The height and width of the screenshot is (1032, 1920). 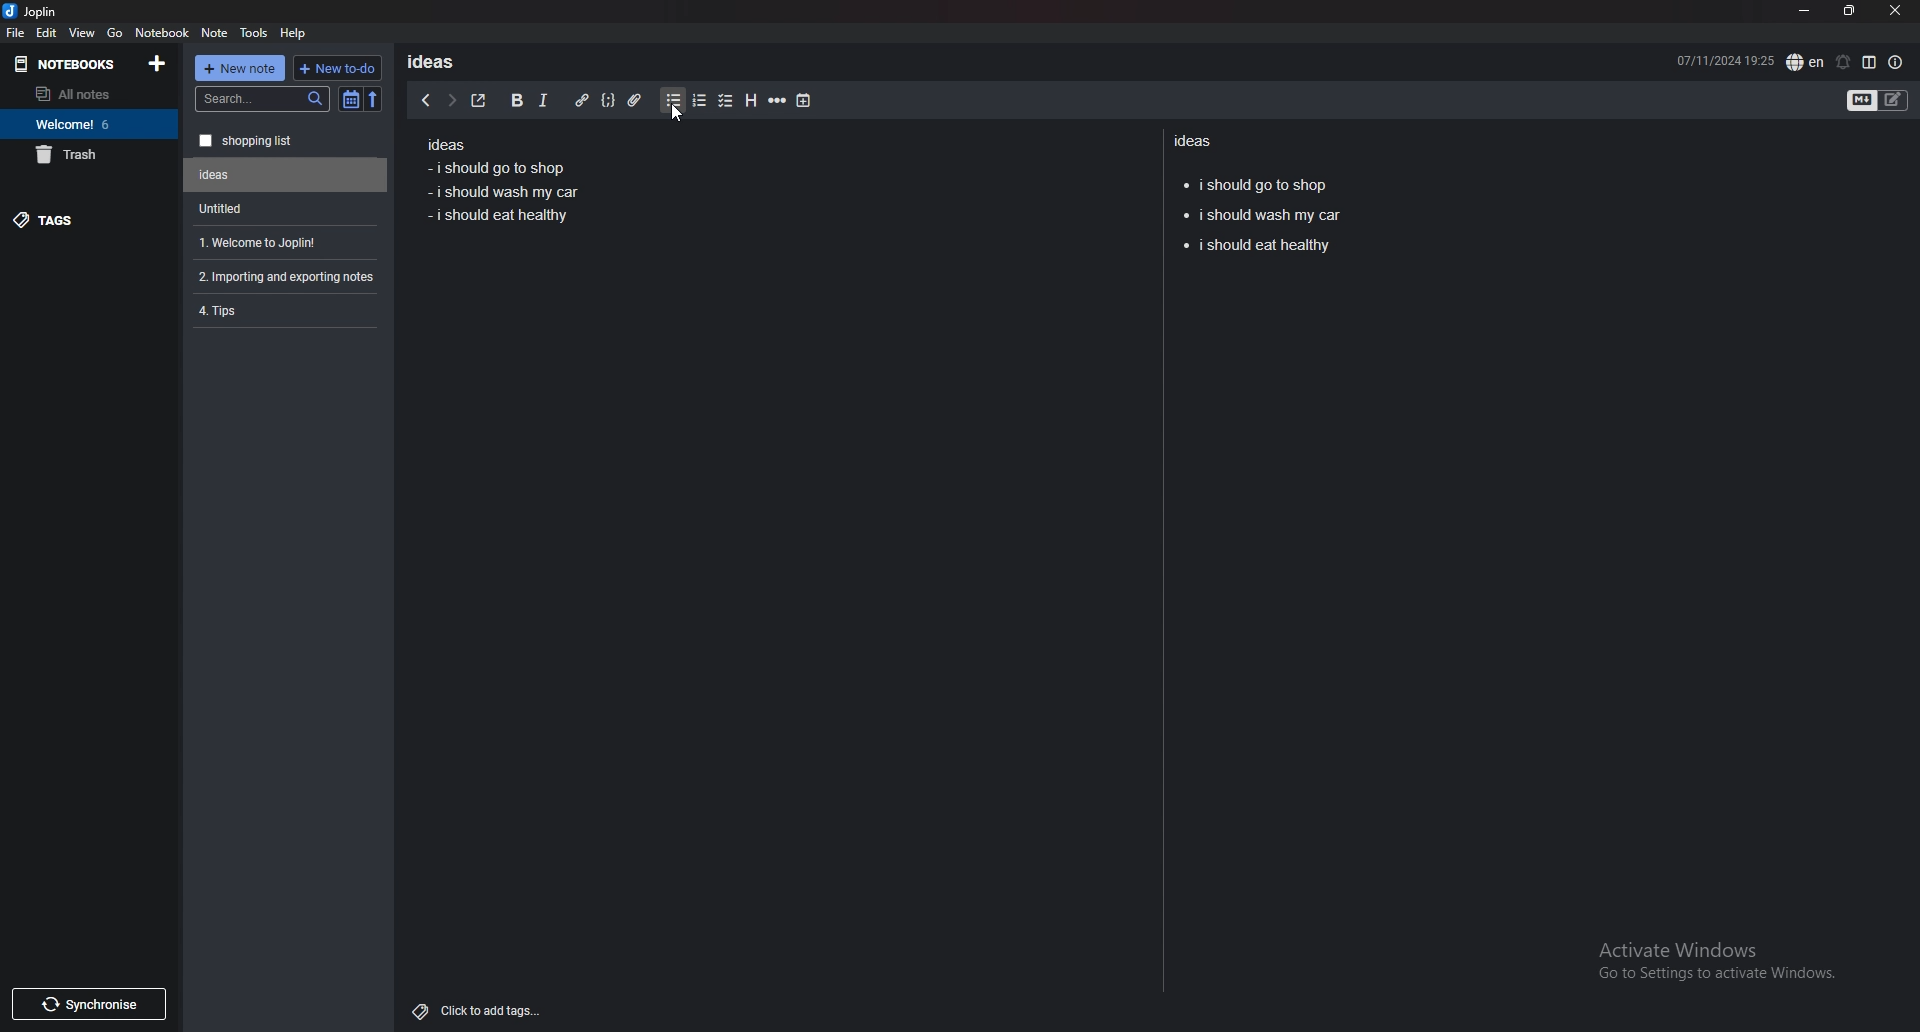 I want to click on bullet list, so click(x=673, y=101).